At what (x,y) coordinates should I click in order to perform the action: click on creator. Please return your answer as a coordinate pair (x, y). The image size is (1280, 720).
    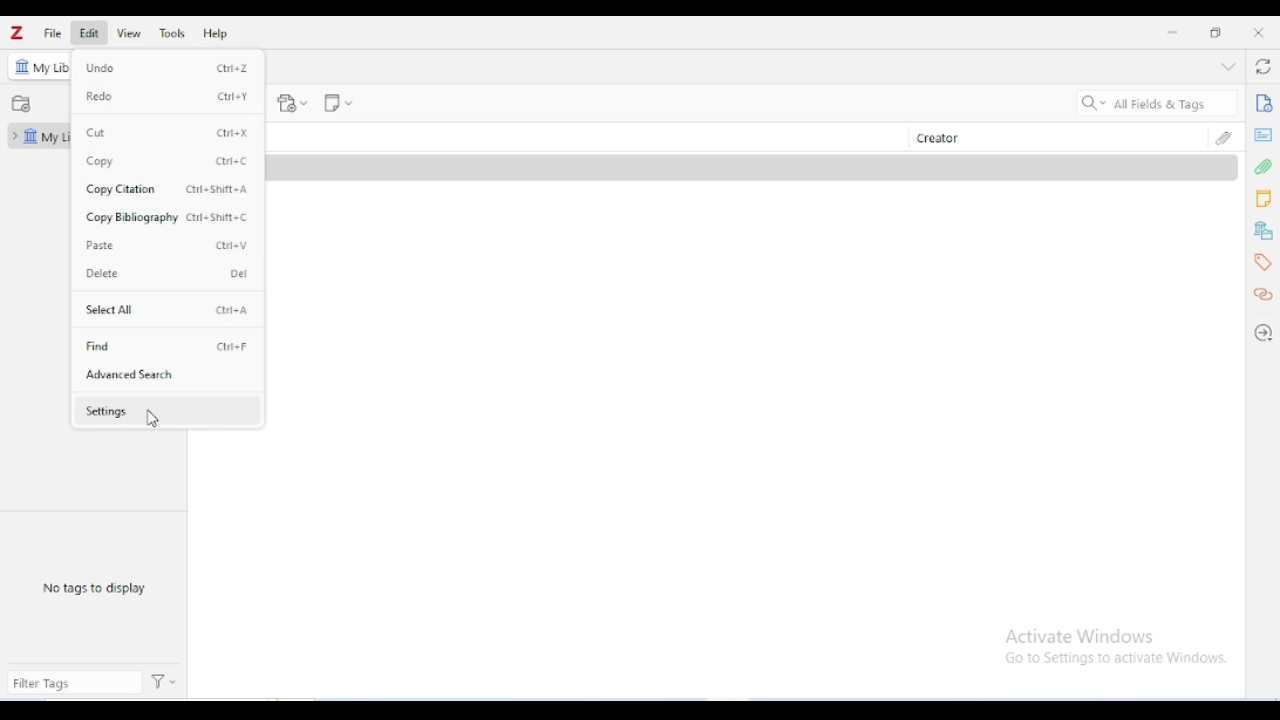
    Looking at the image, I should click on (938, 139).